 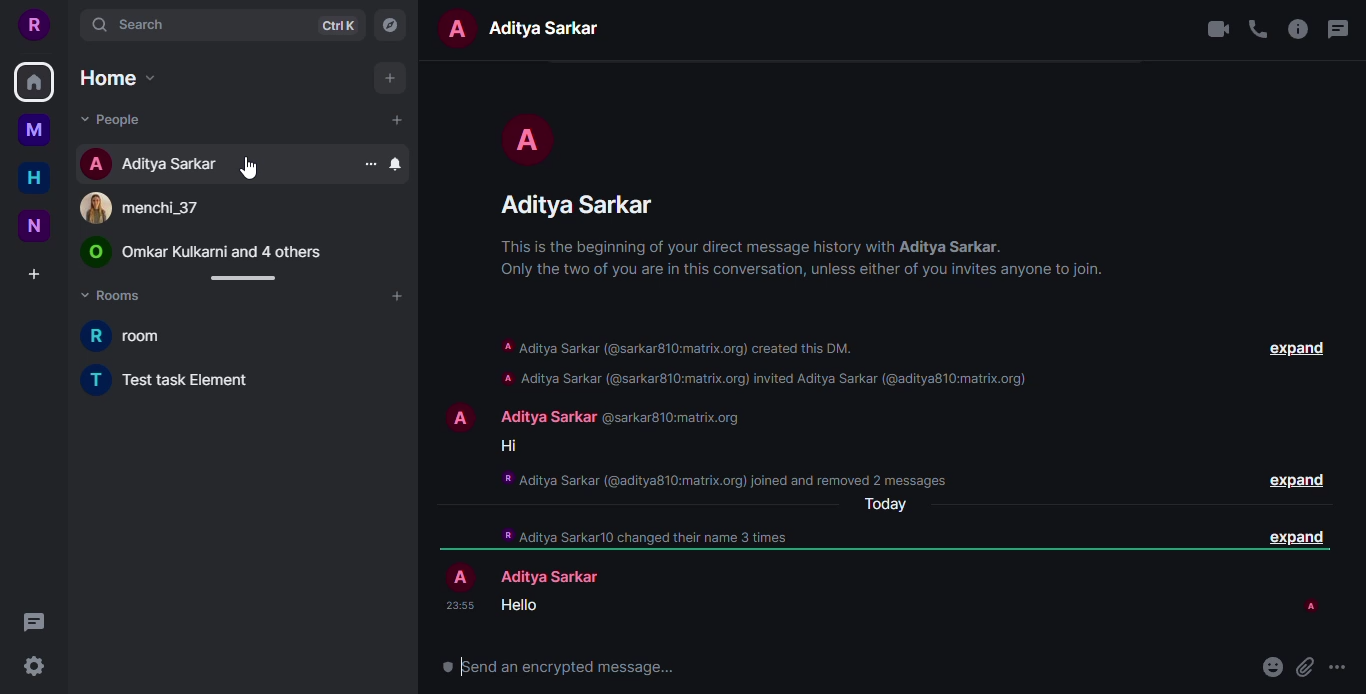 What do you see at coordinates (457, 418) in the screenshot?
I see `A` at bounding box center [457, 418].